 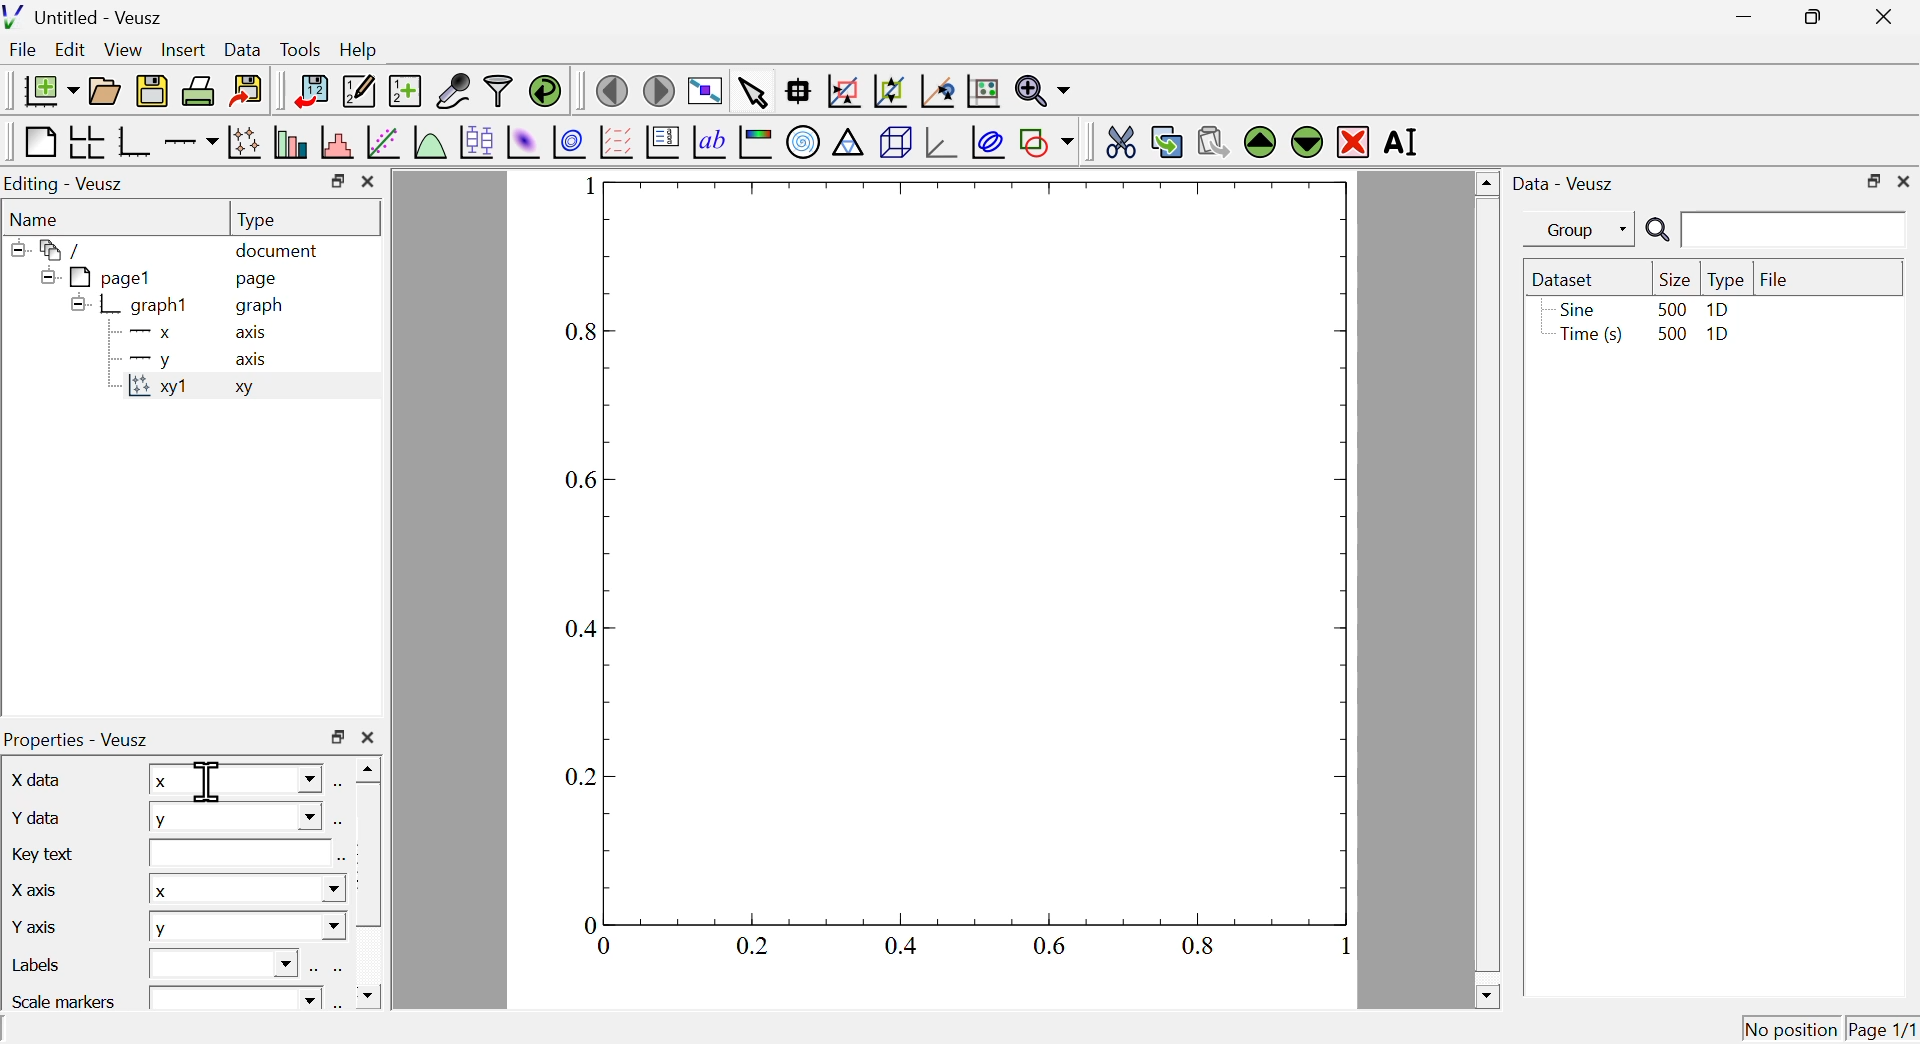 I want to click on recenter graph axes, so click(x=939, y=91).